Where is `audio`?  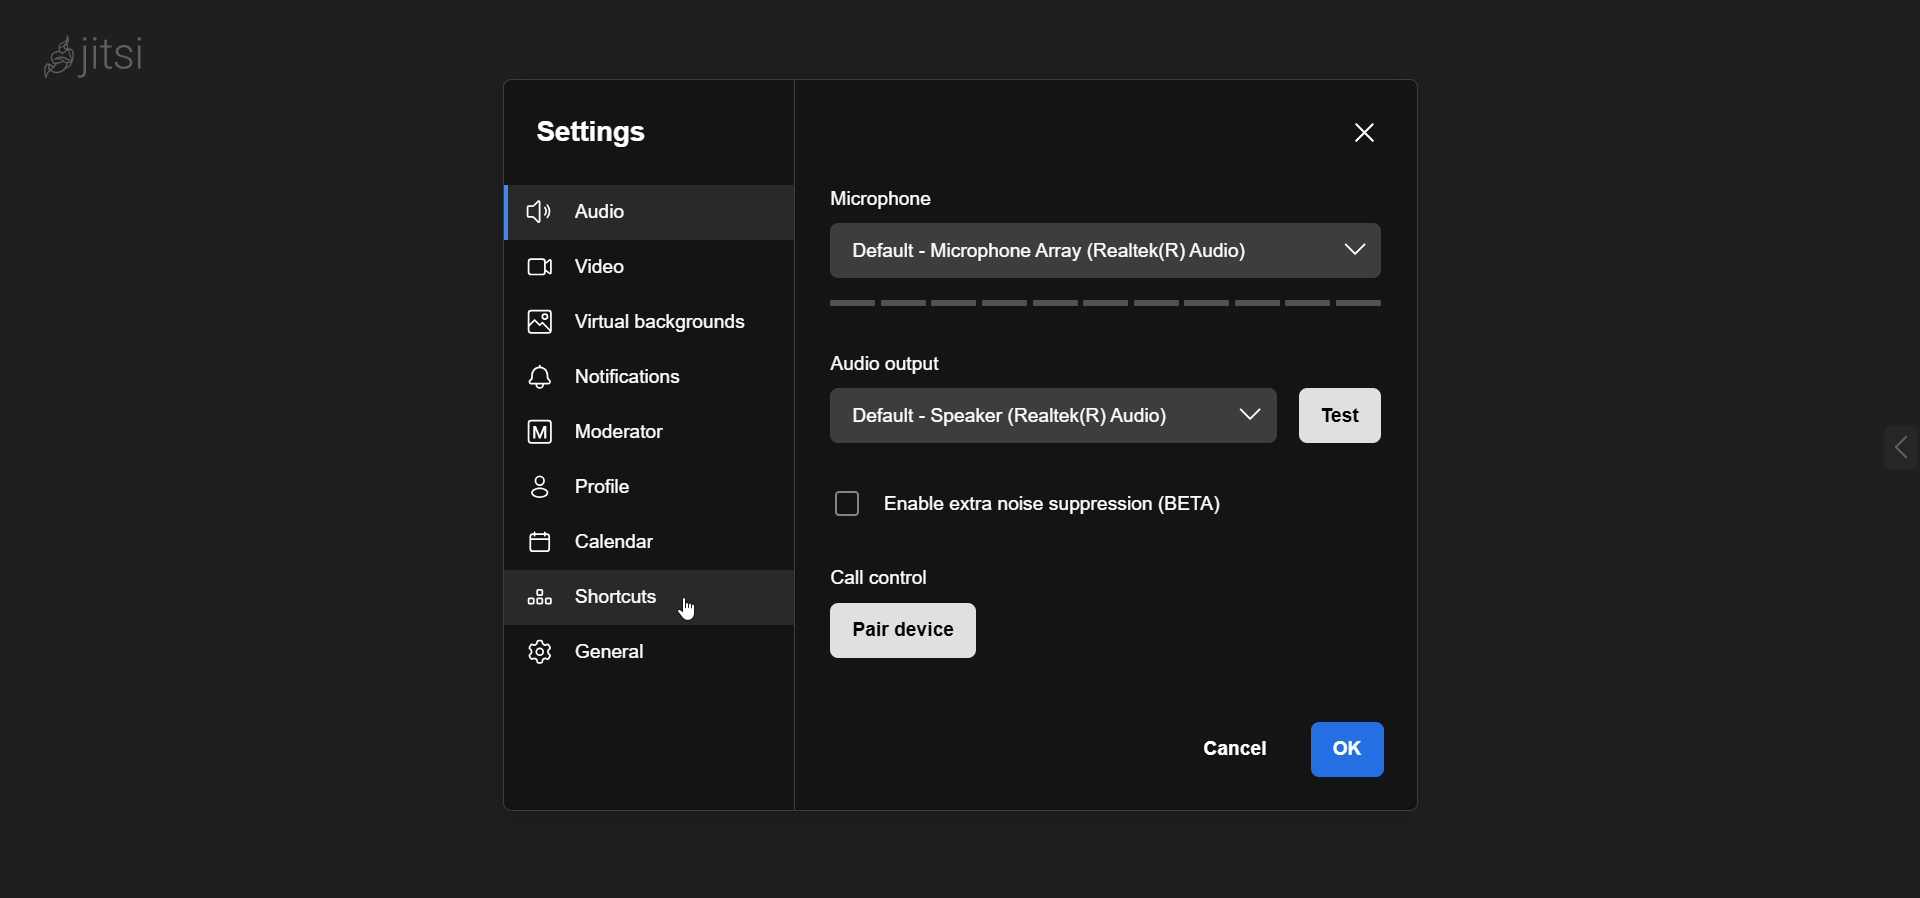
audio is located at coordinates (588, 210).